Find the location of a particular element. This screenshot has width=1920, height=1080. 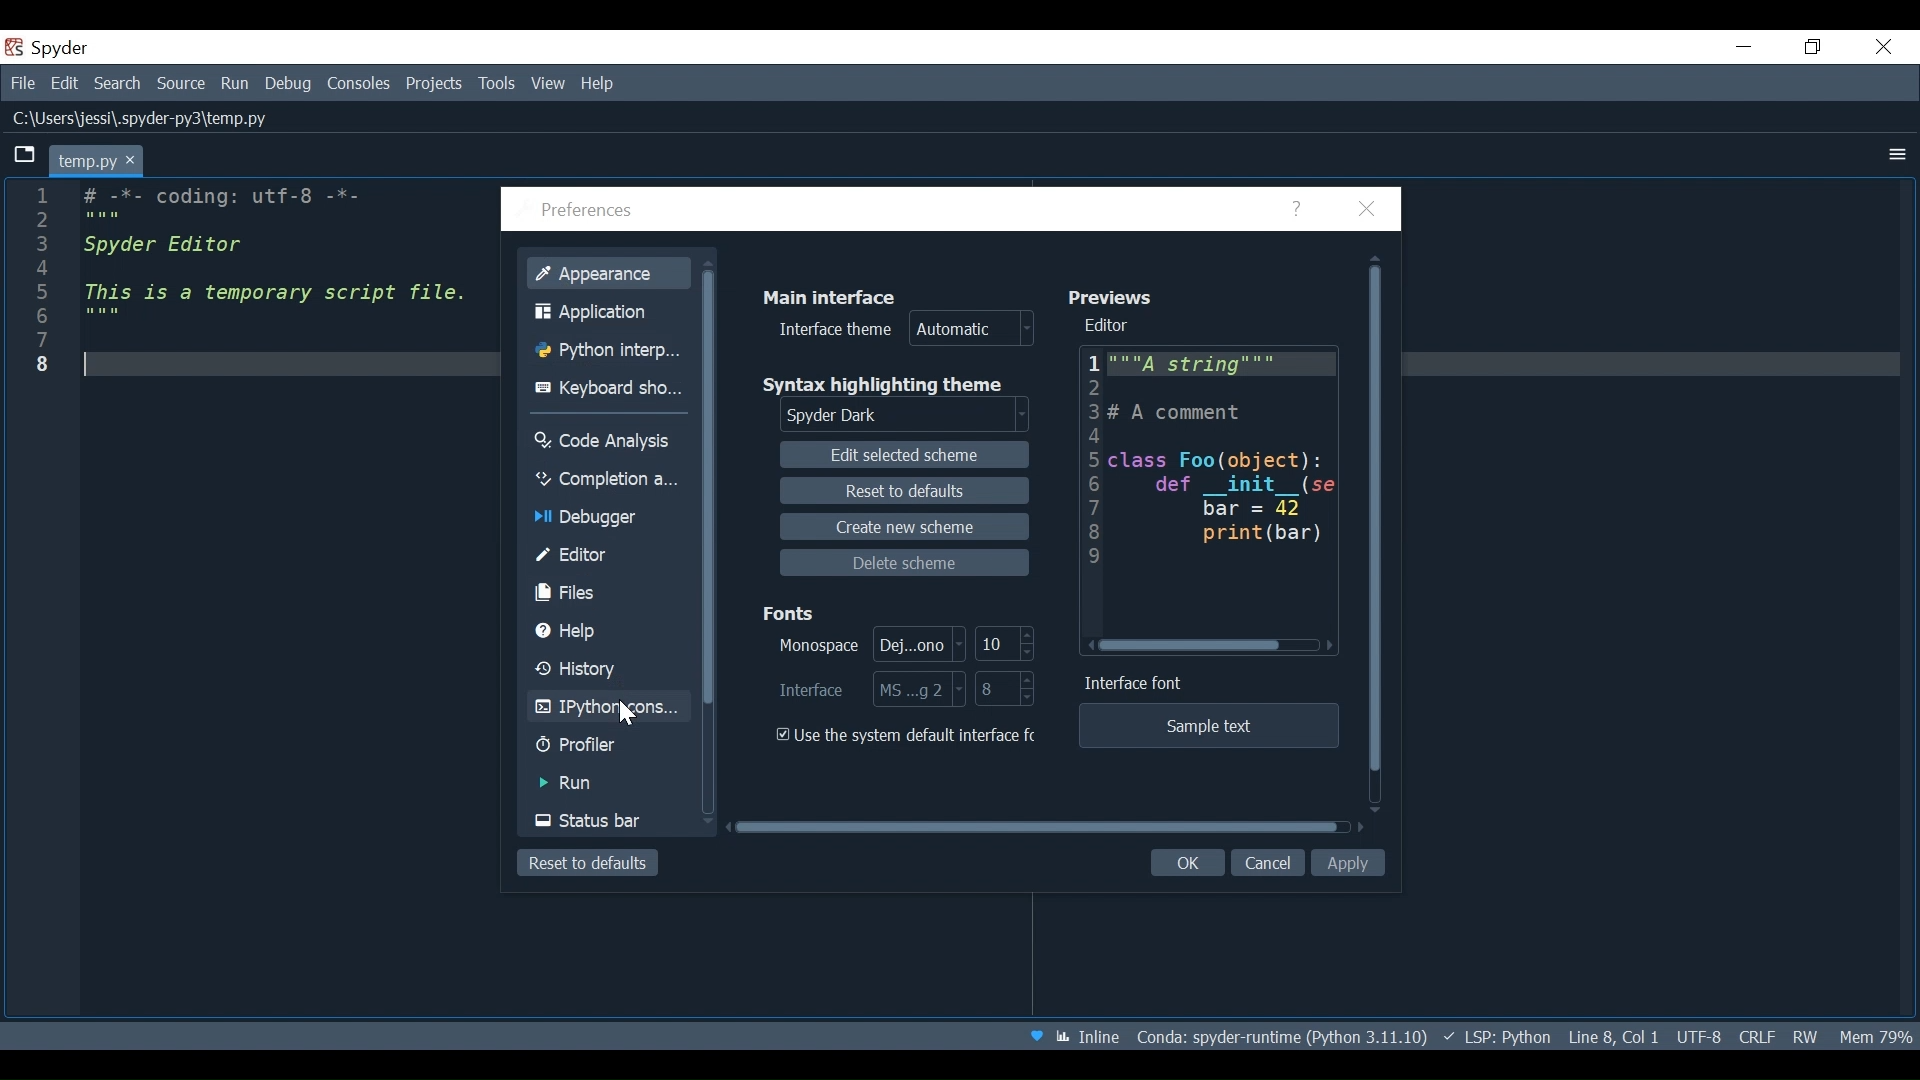

OK is located at coordinates (1188, 866).